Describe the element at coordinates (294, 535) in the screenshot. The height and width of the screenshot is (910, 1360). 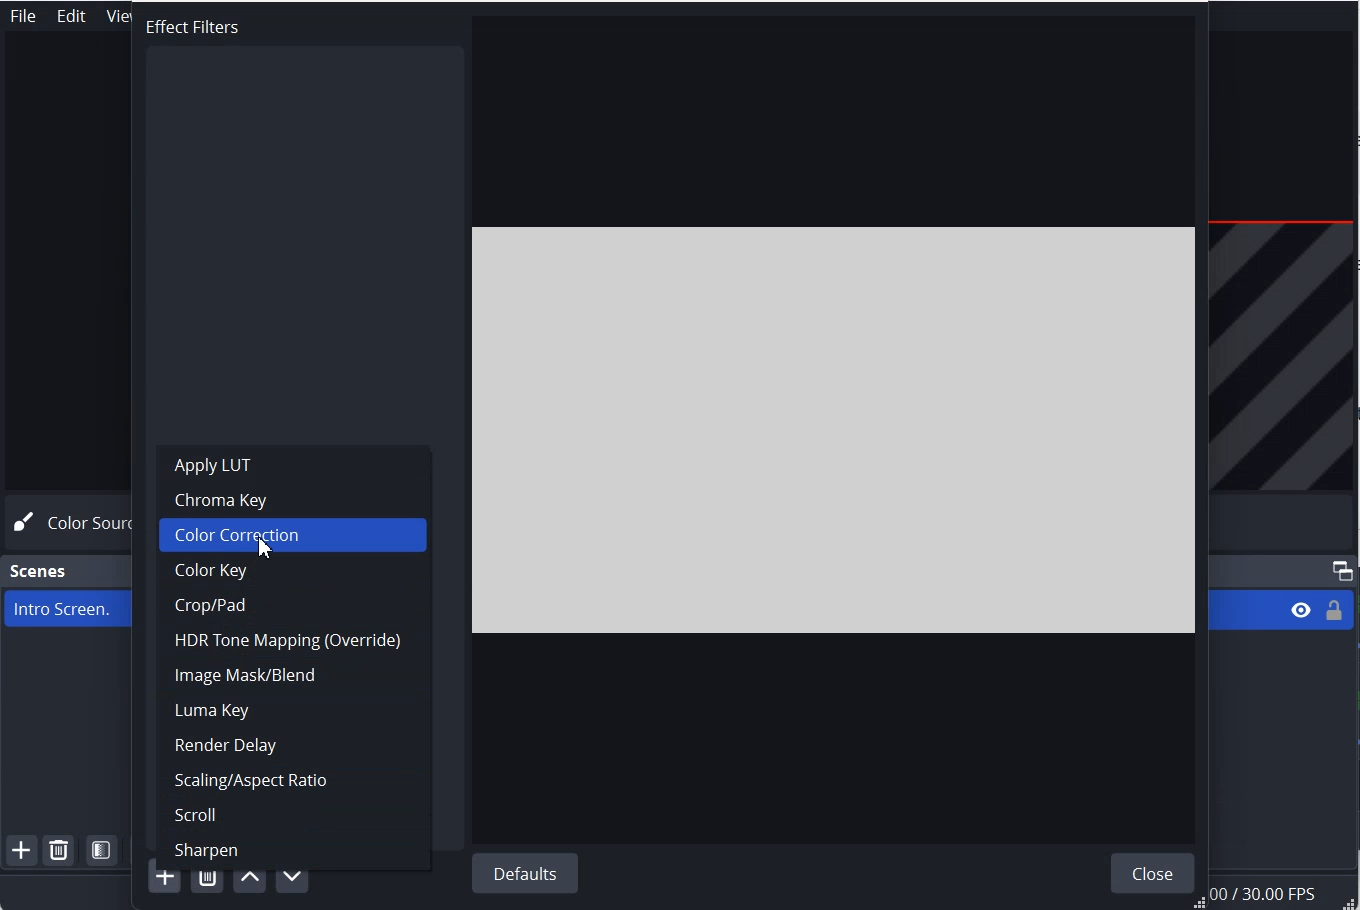
I see `Color Correction` at that location.